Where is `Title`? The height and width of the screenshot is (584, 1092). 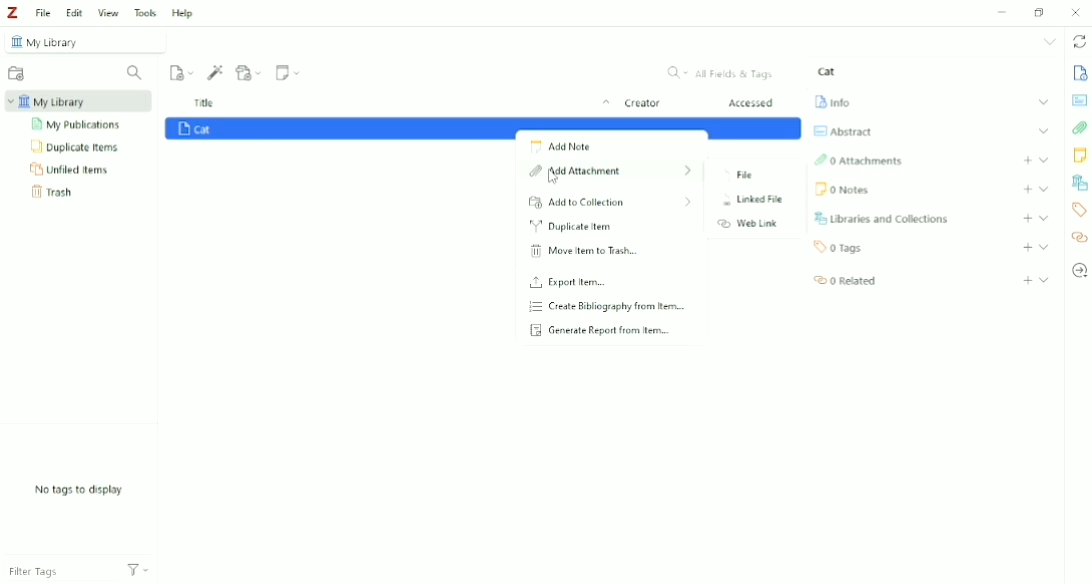
Title is located at coordinates (404, 104).